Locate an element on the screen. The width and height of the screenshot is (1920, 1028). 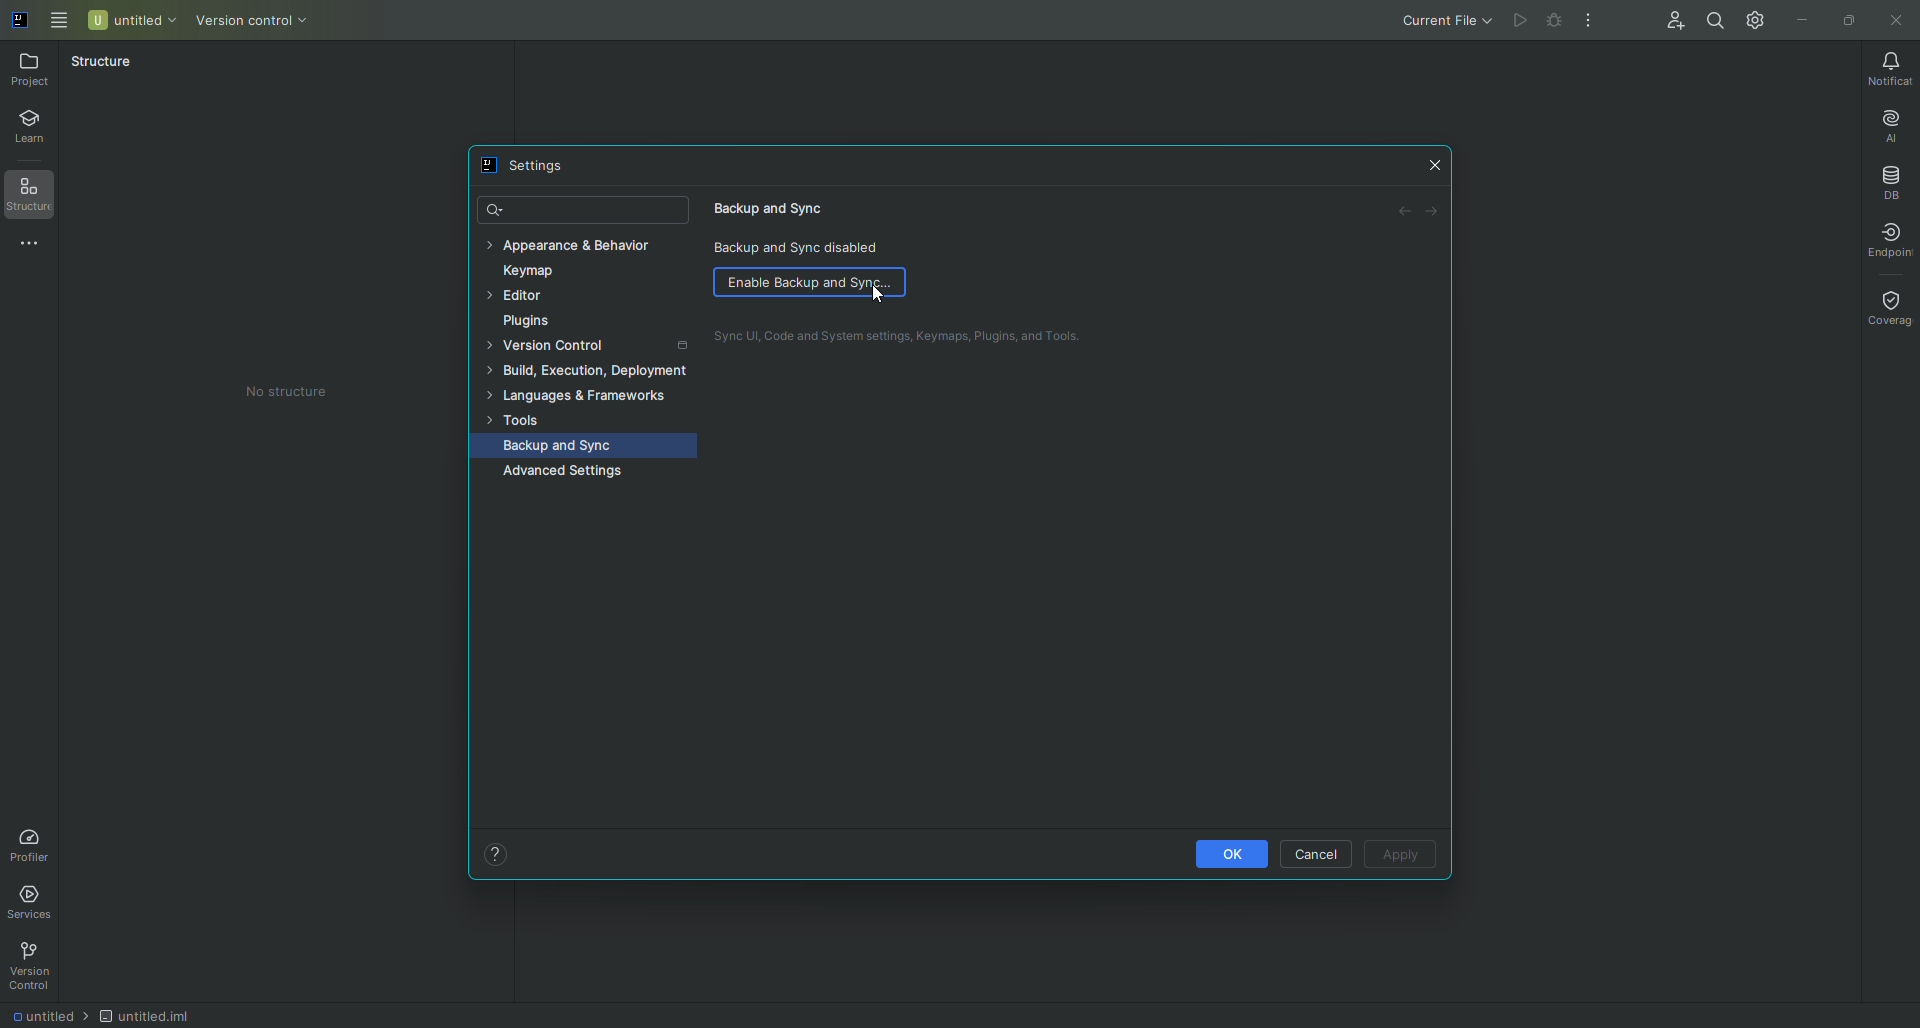
Coverage is located at coordinates (1887, 306).